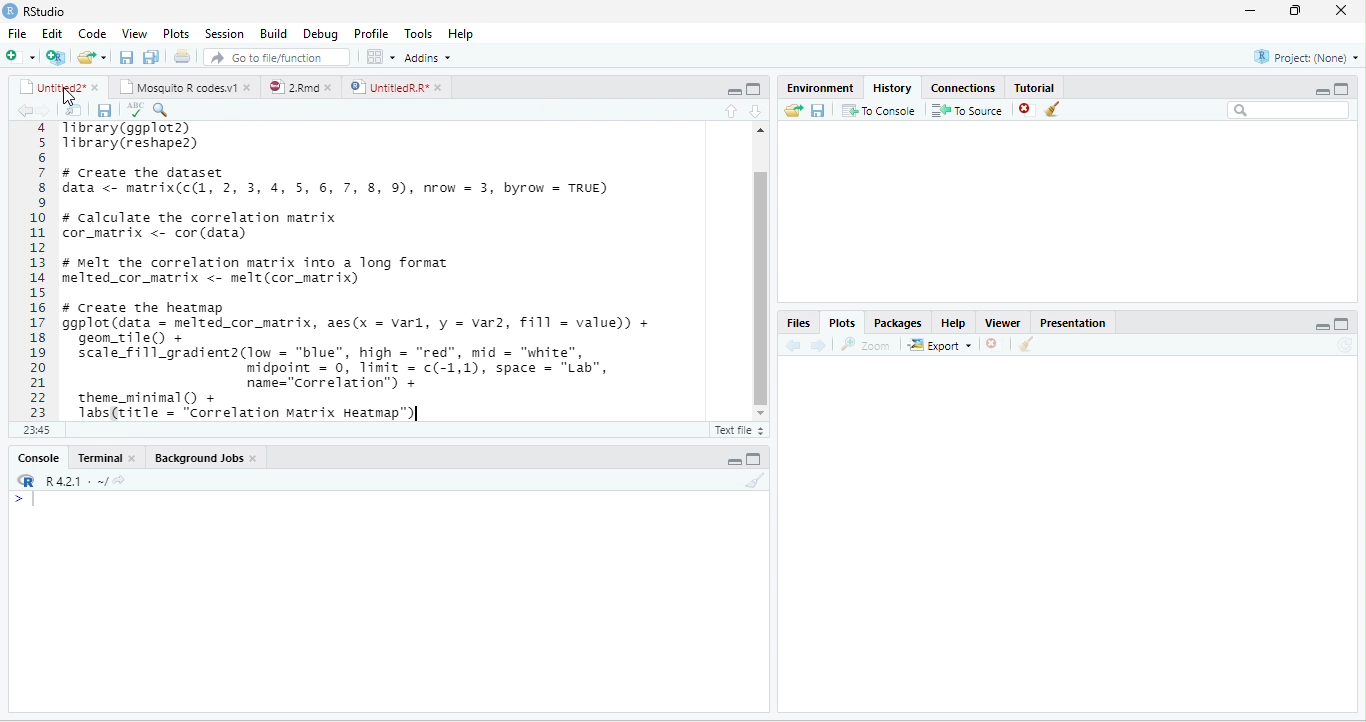 This screenshot has width=1366, height=722. Describe the element at coordinates (22, 111) in the screenshot. I see `arrow` at that location.